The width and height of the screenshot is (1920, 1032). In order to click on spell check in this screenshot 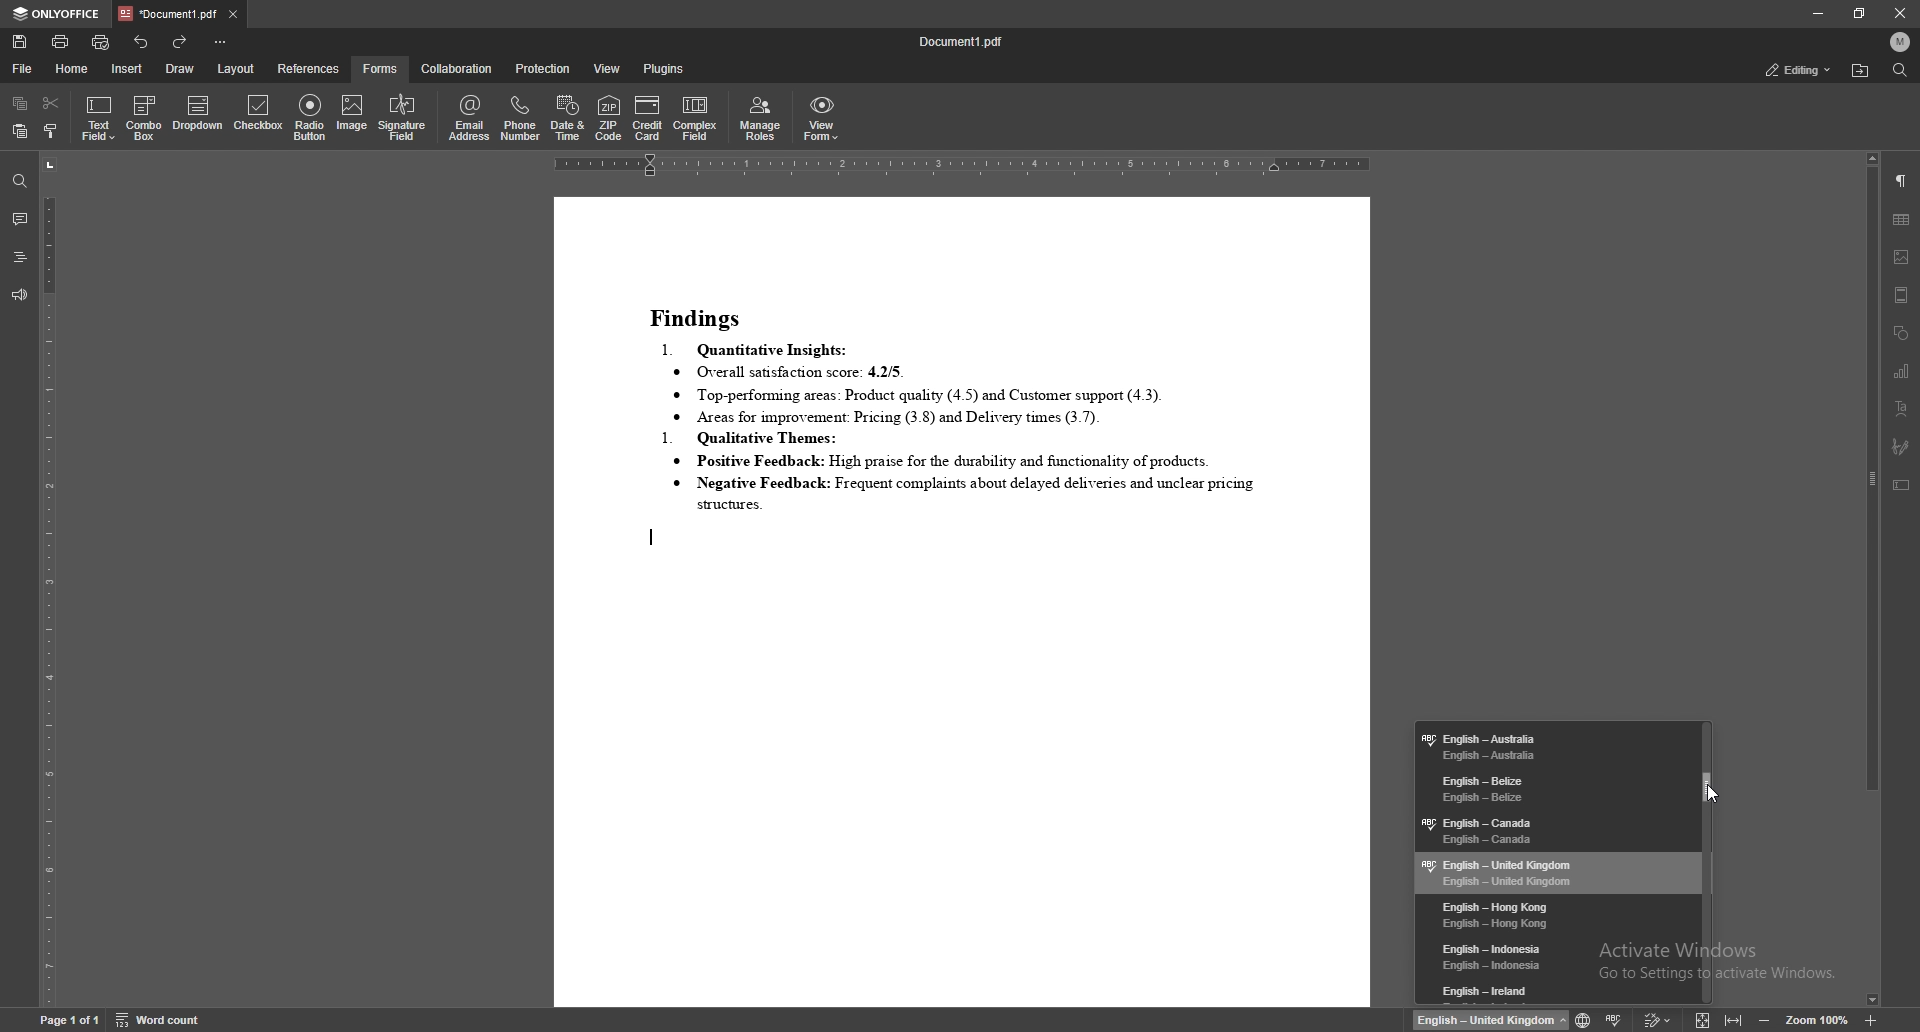, I will do `click(1615, 1019)`.